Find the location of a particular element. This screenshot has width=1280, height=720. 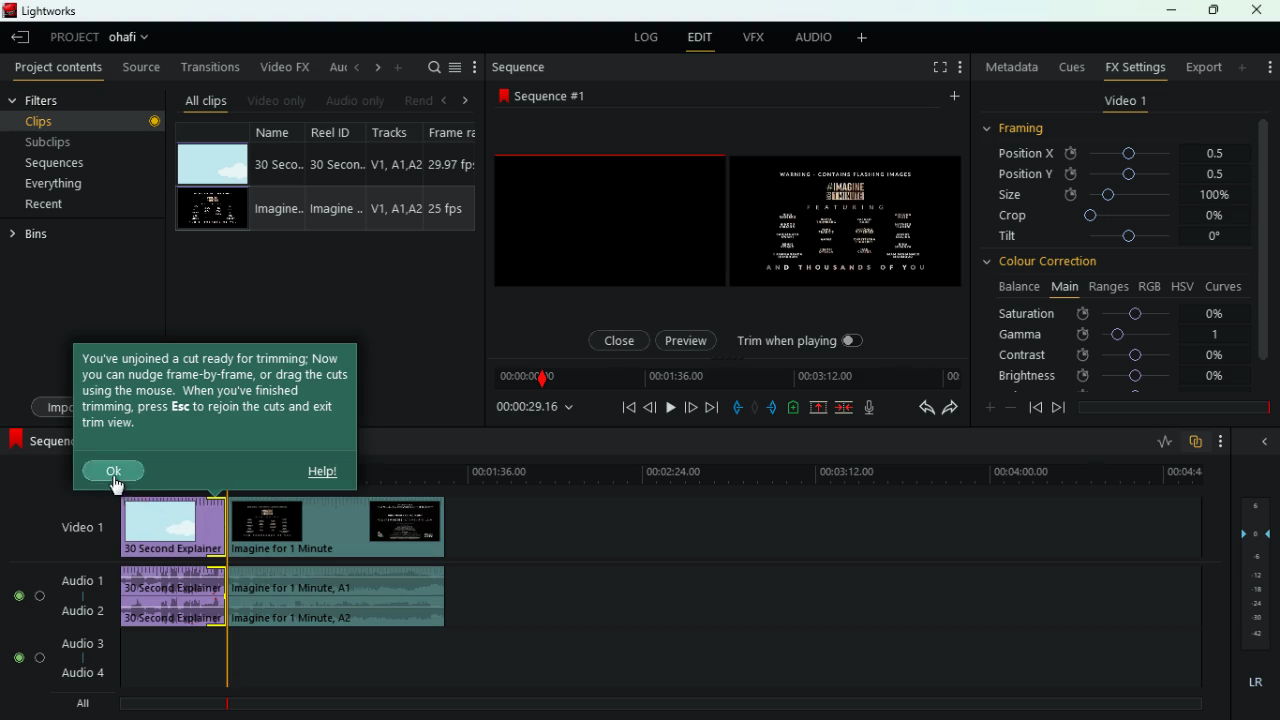

brightness is located at coordinates (1113, 377).